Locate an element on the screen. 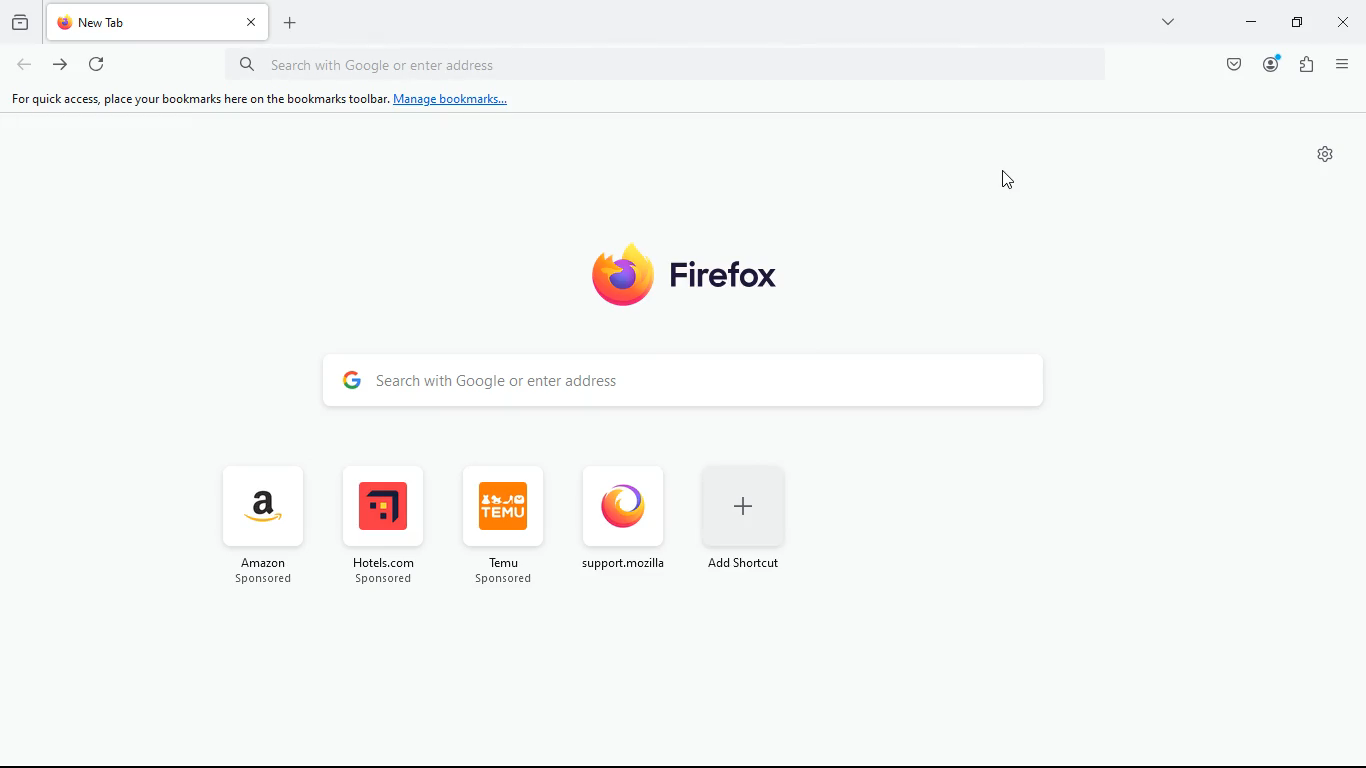  minimize is located at coordinates (1247, 23).